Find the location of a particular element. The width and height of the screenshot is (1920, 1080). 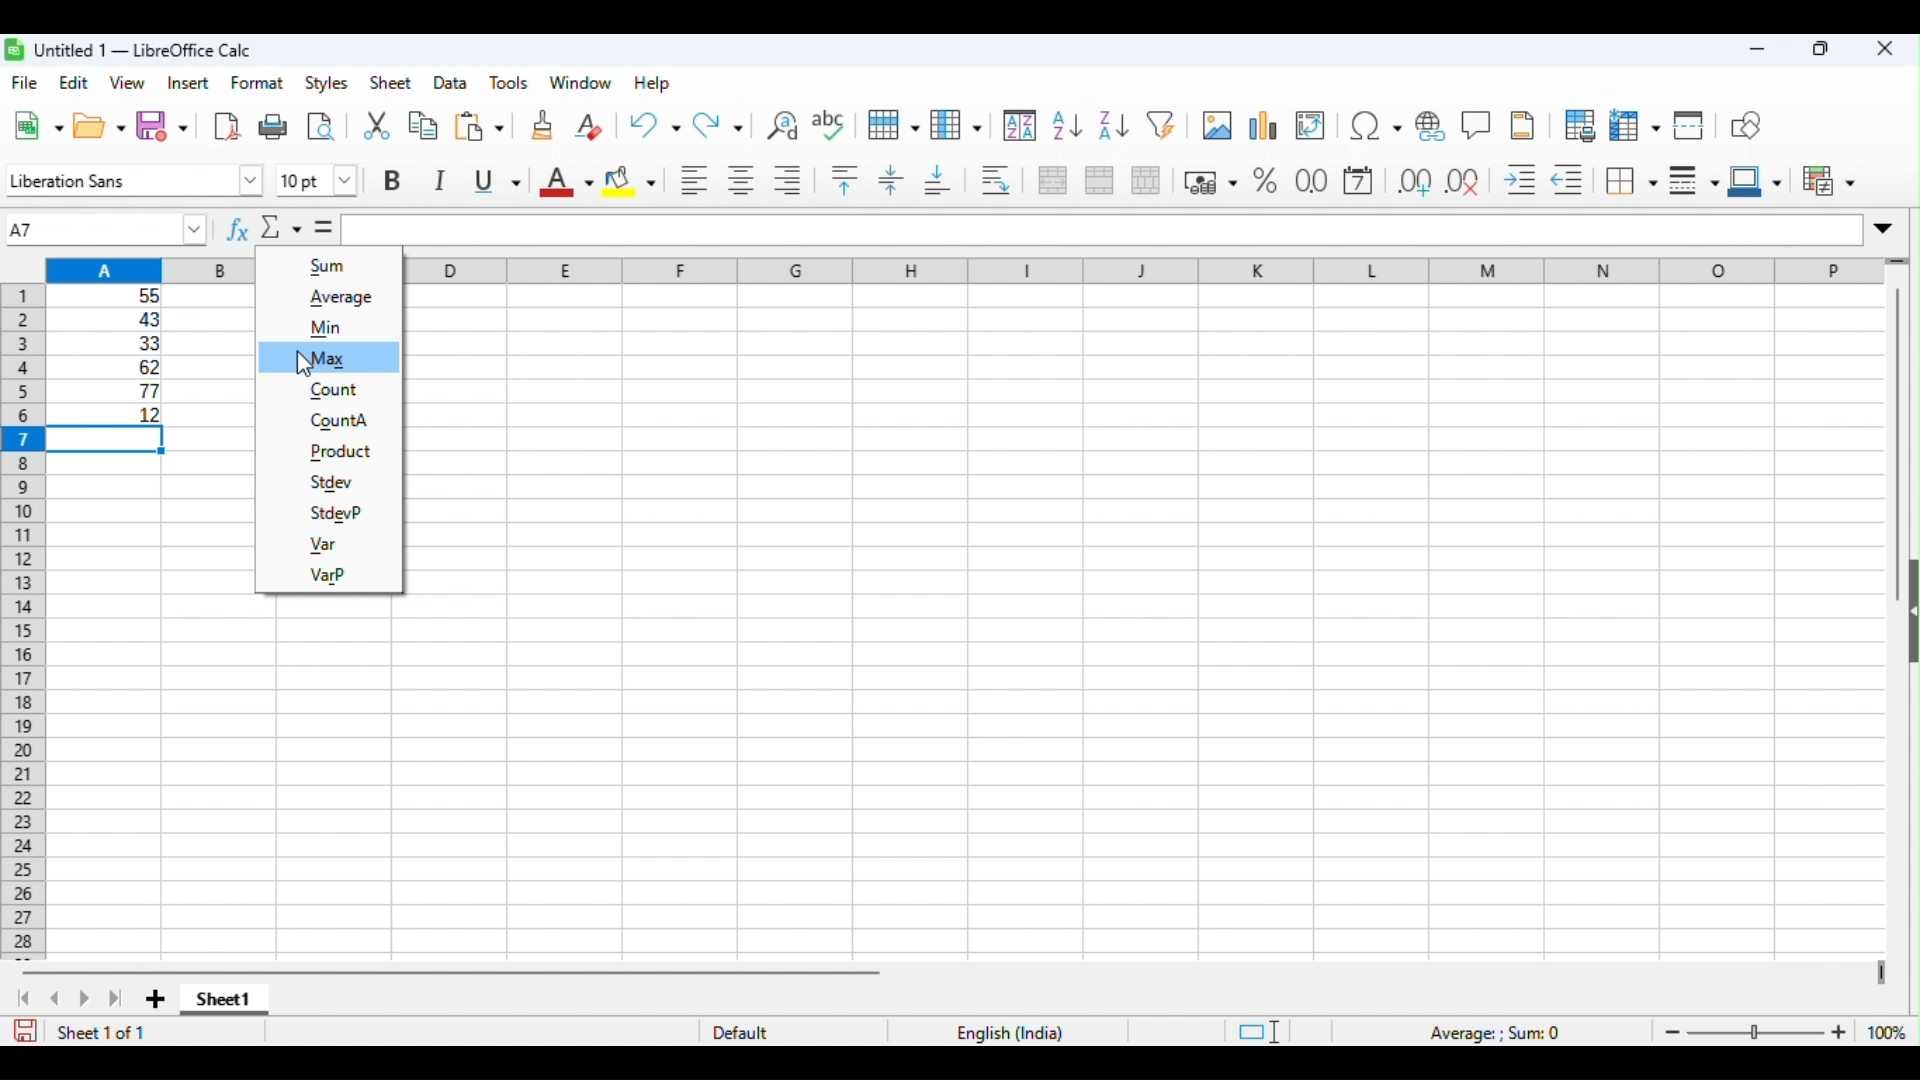

range of cells is located at coordinates (108, 353).